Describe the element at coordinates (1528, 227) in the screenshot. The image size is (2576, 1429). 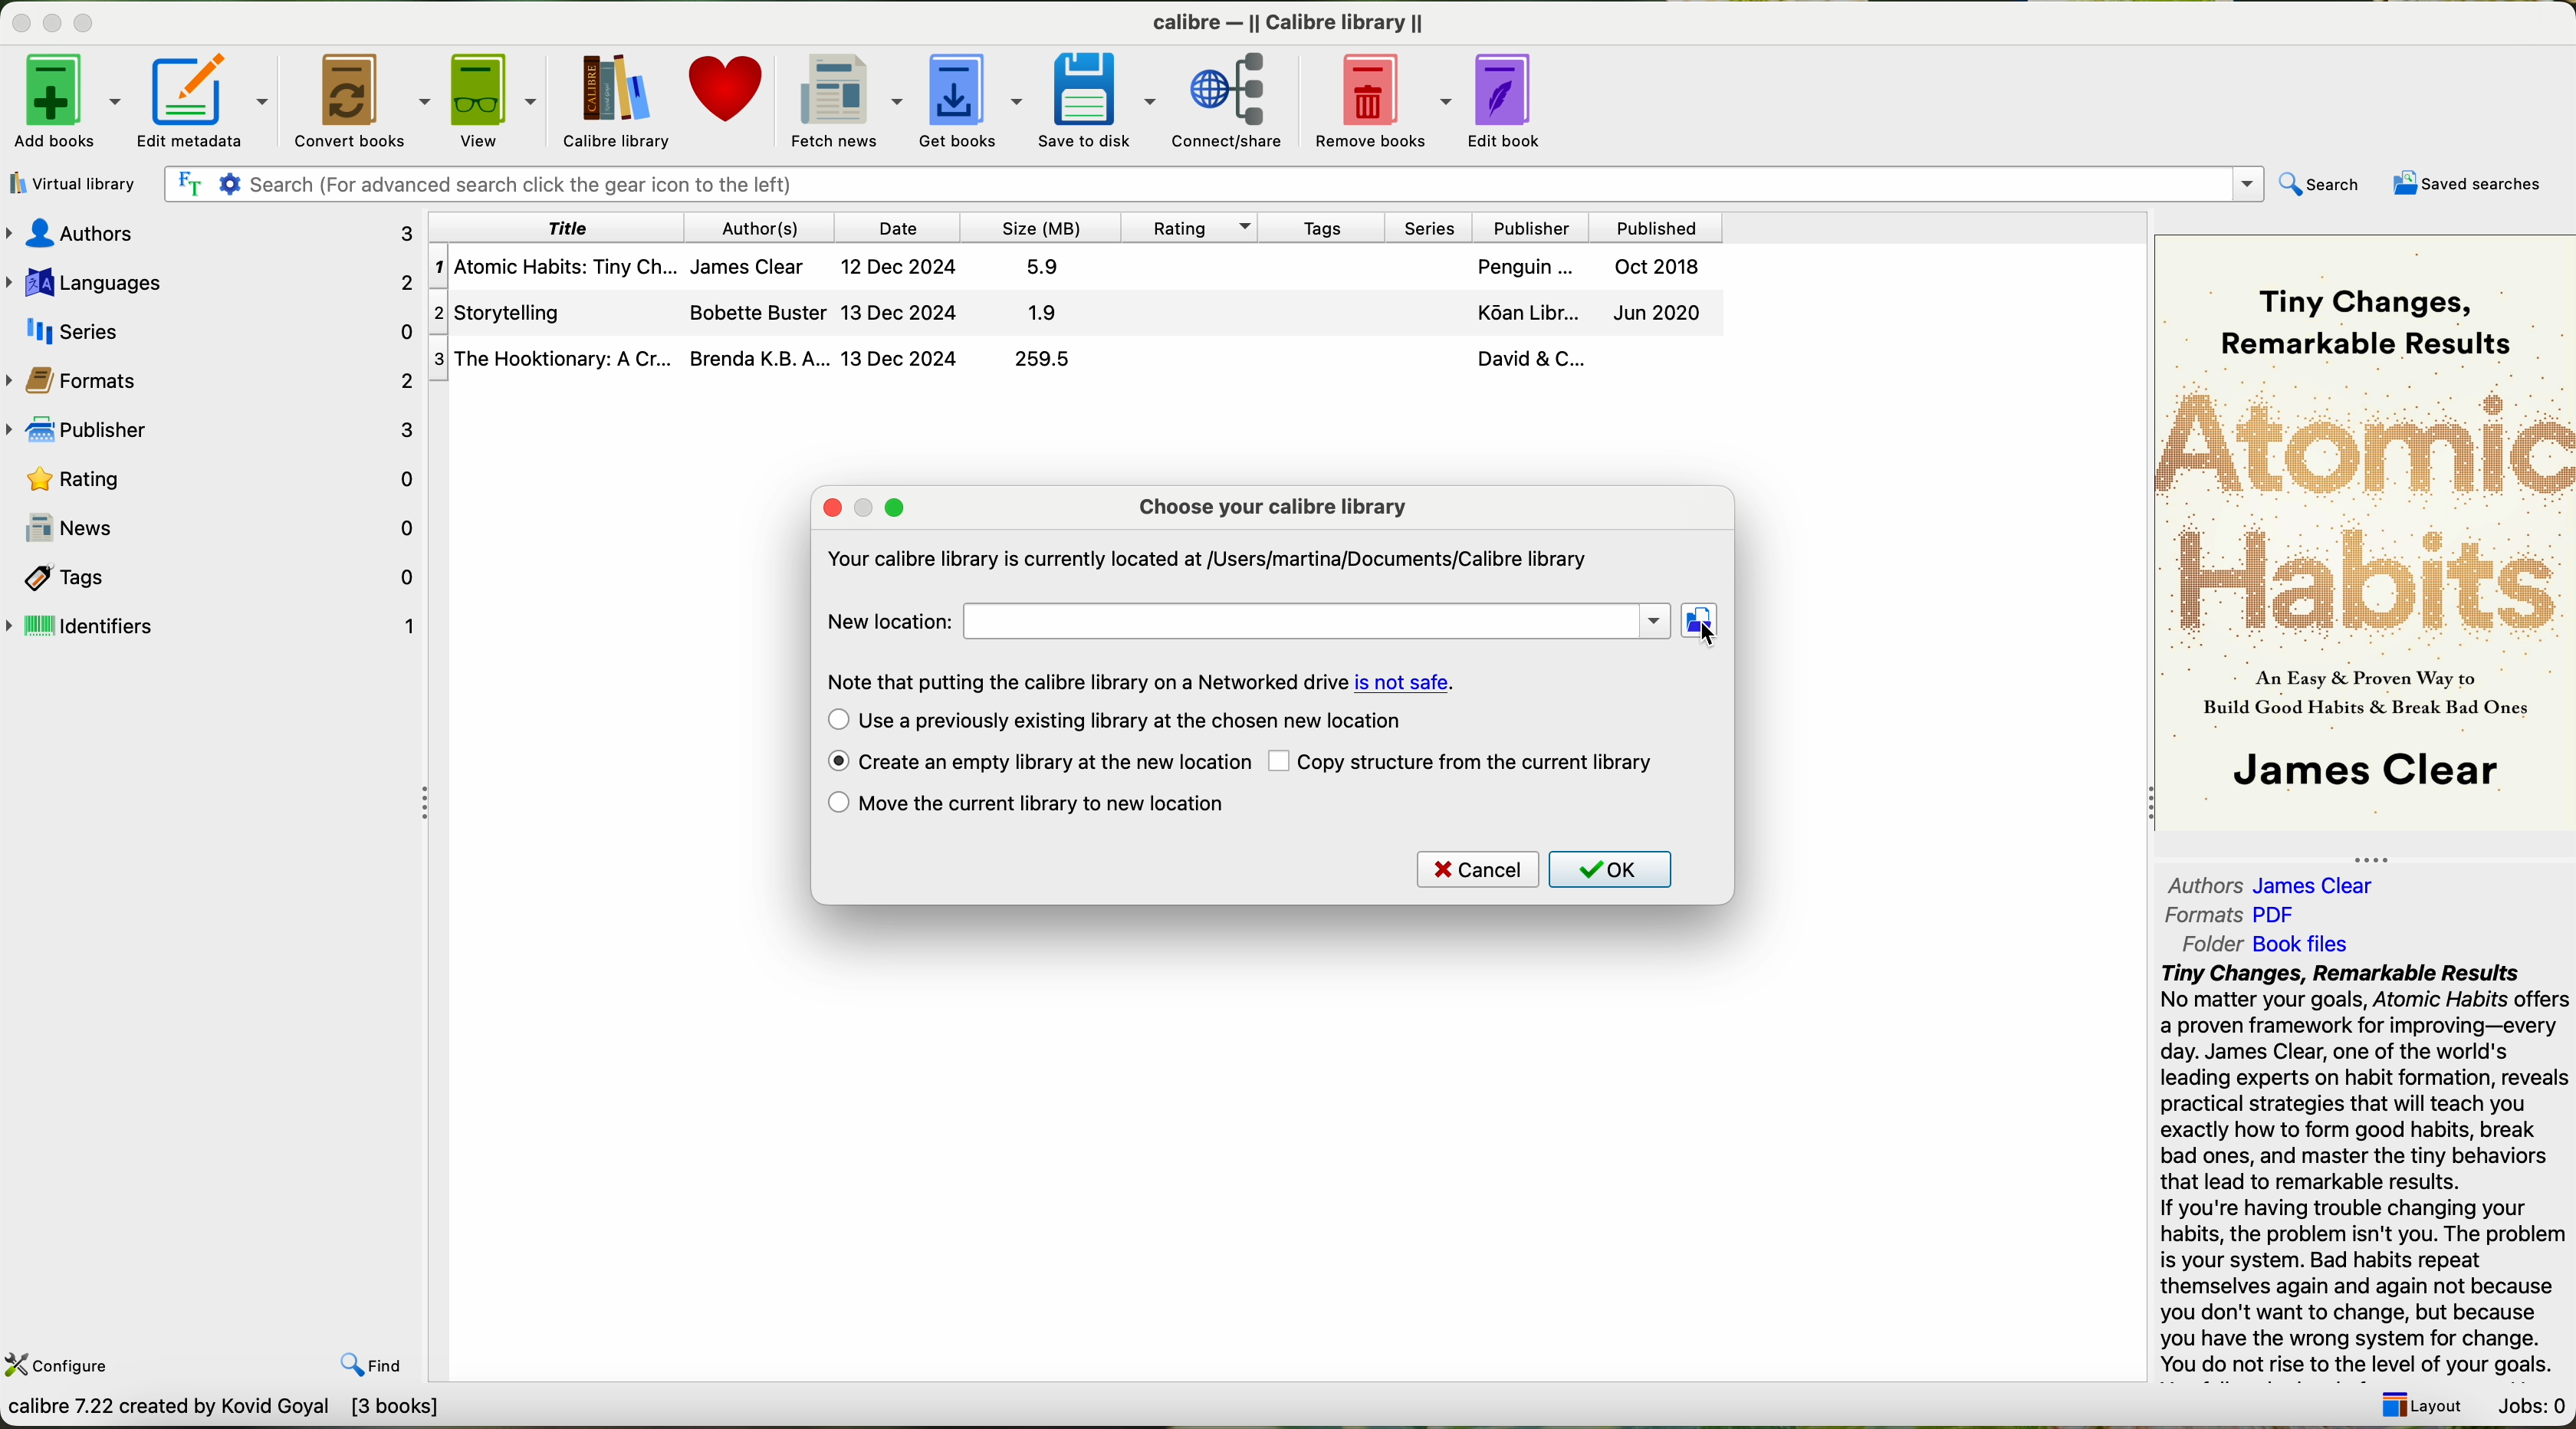
I see `publisher` at that location.